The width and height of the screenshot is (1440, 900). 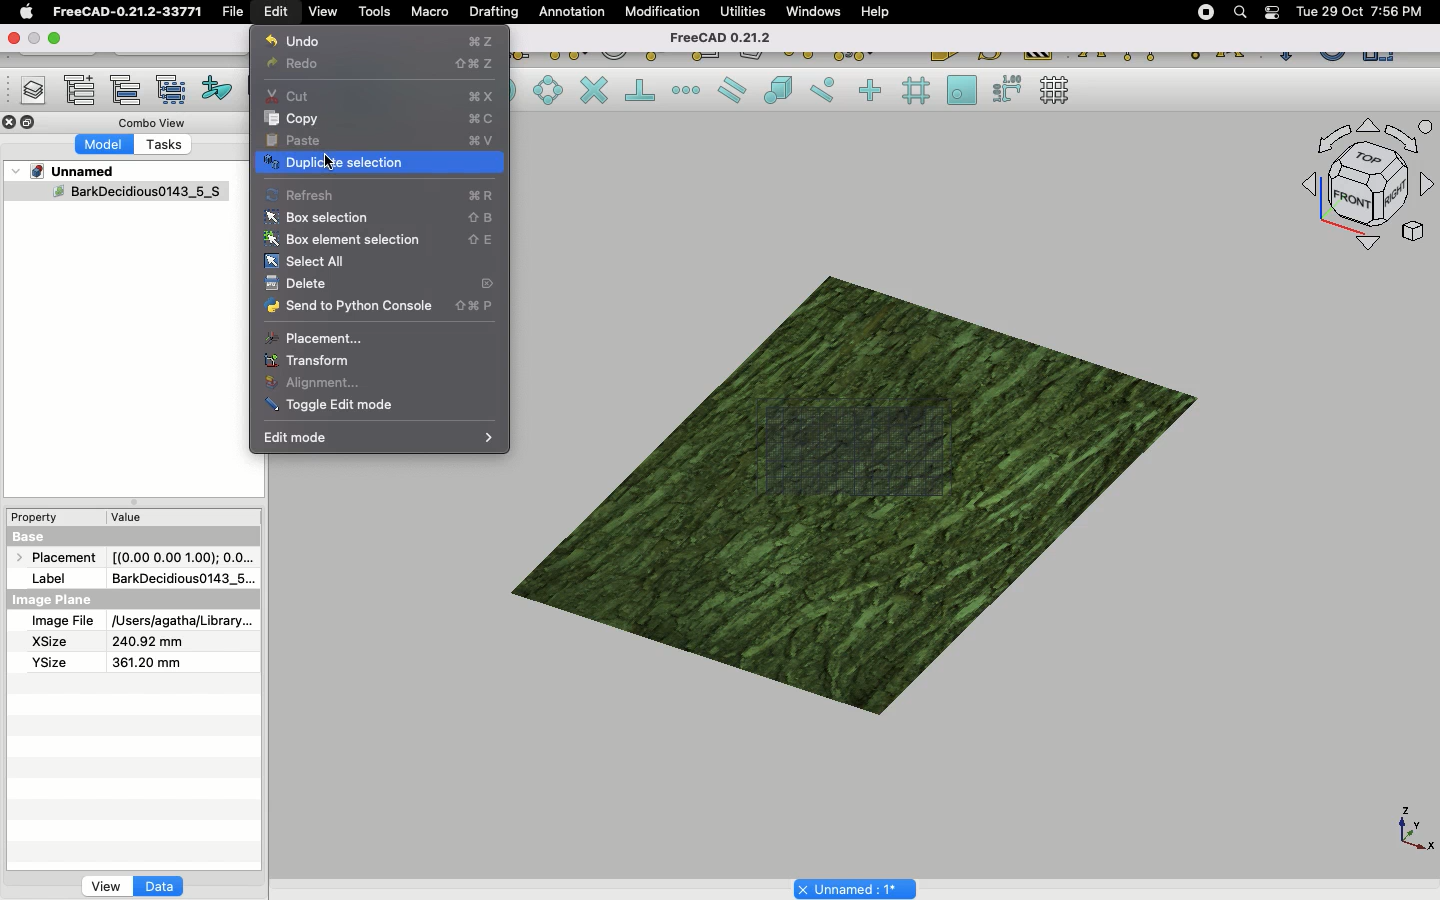 What do you see at coordinates (40, 517) in the screenshot?
I see `Property` at bounding box center [40, 517].